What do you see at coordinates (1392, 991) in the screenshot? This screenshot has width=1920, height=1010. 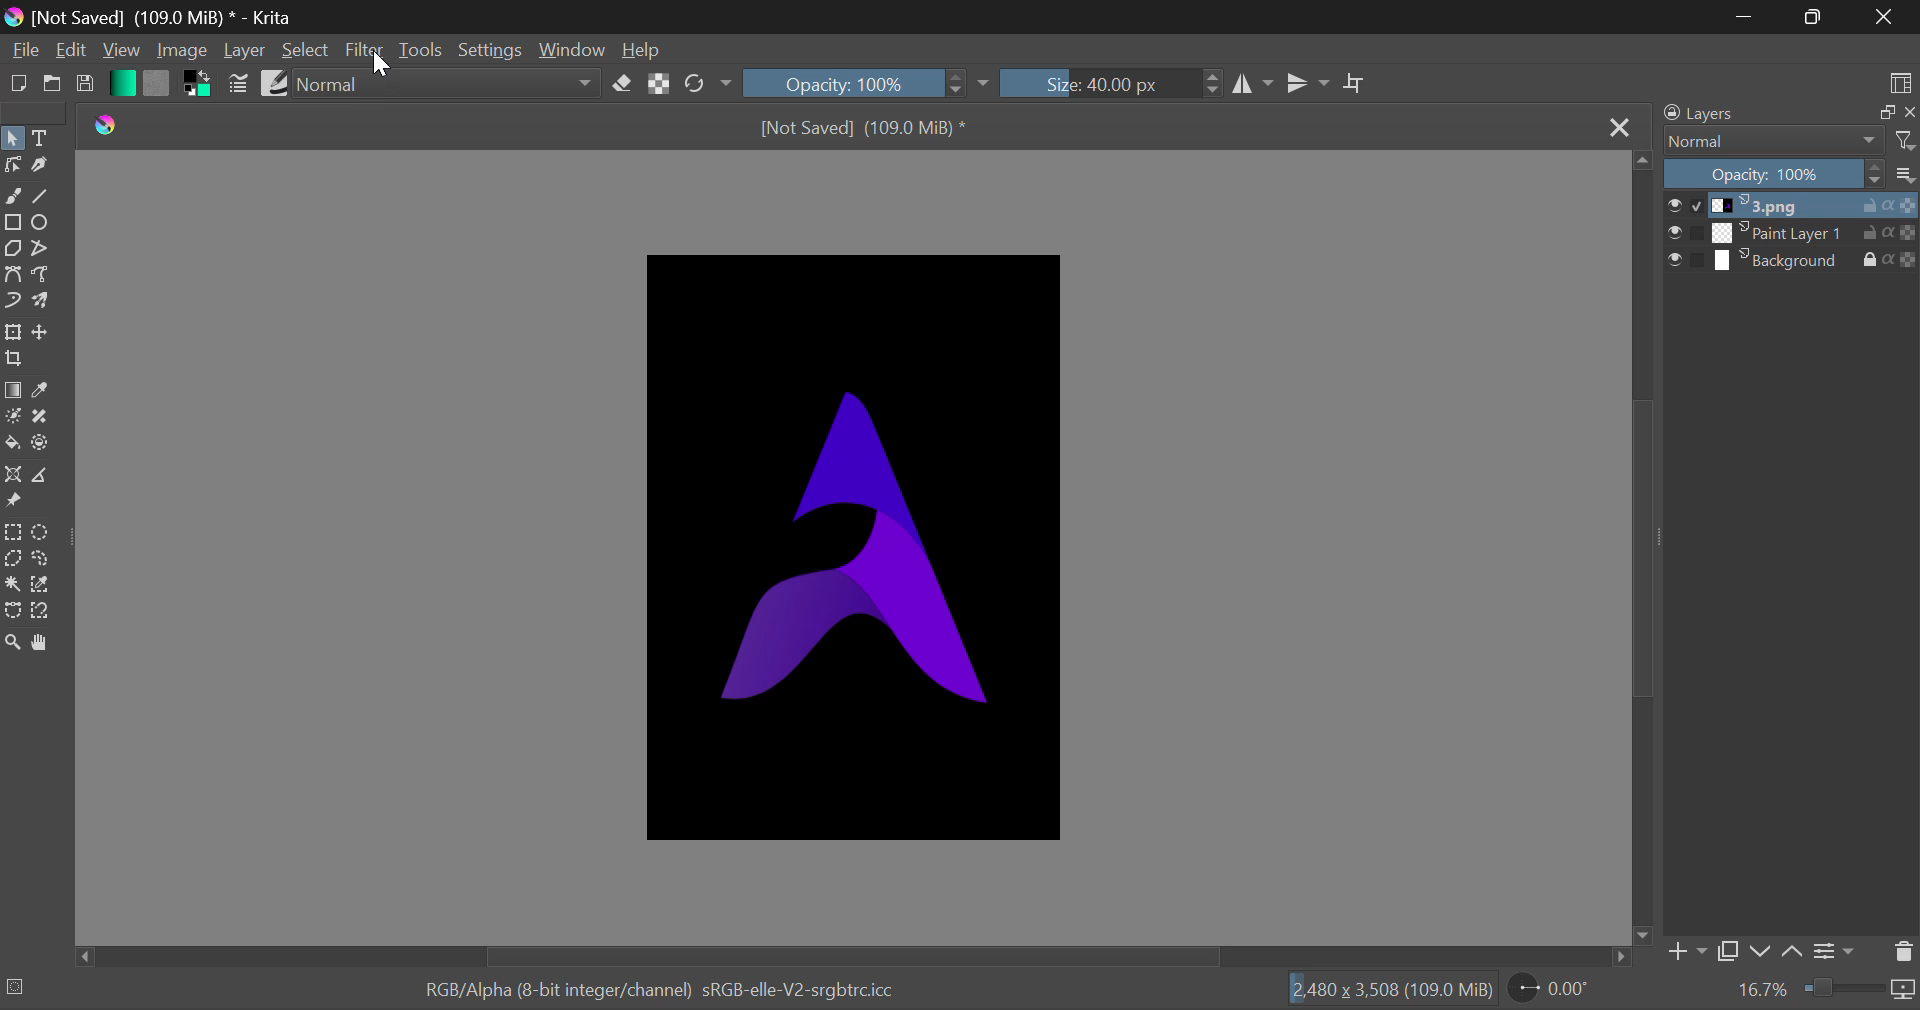 I see `2,480 x 3,508 (109.0 MiB)` at bounding box center [1392, 991].